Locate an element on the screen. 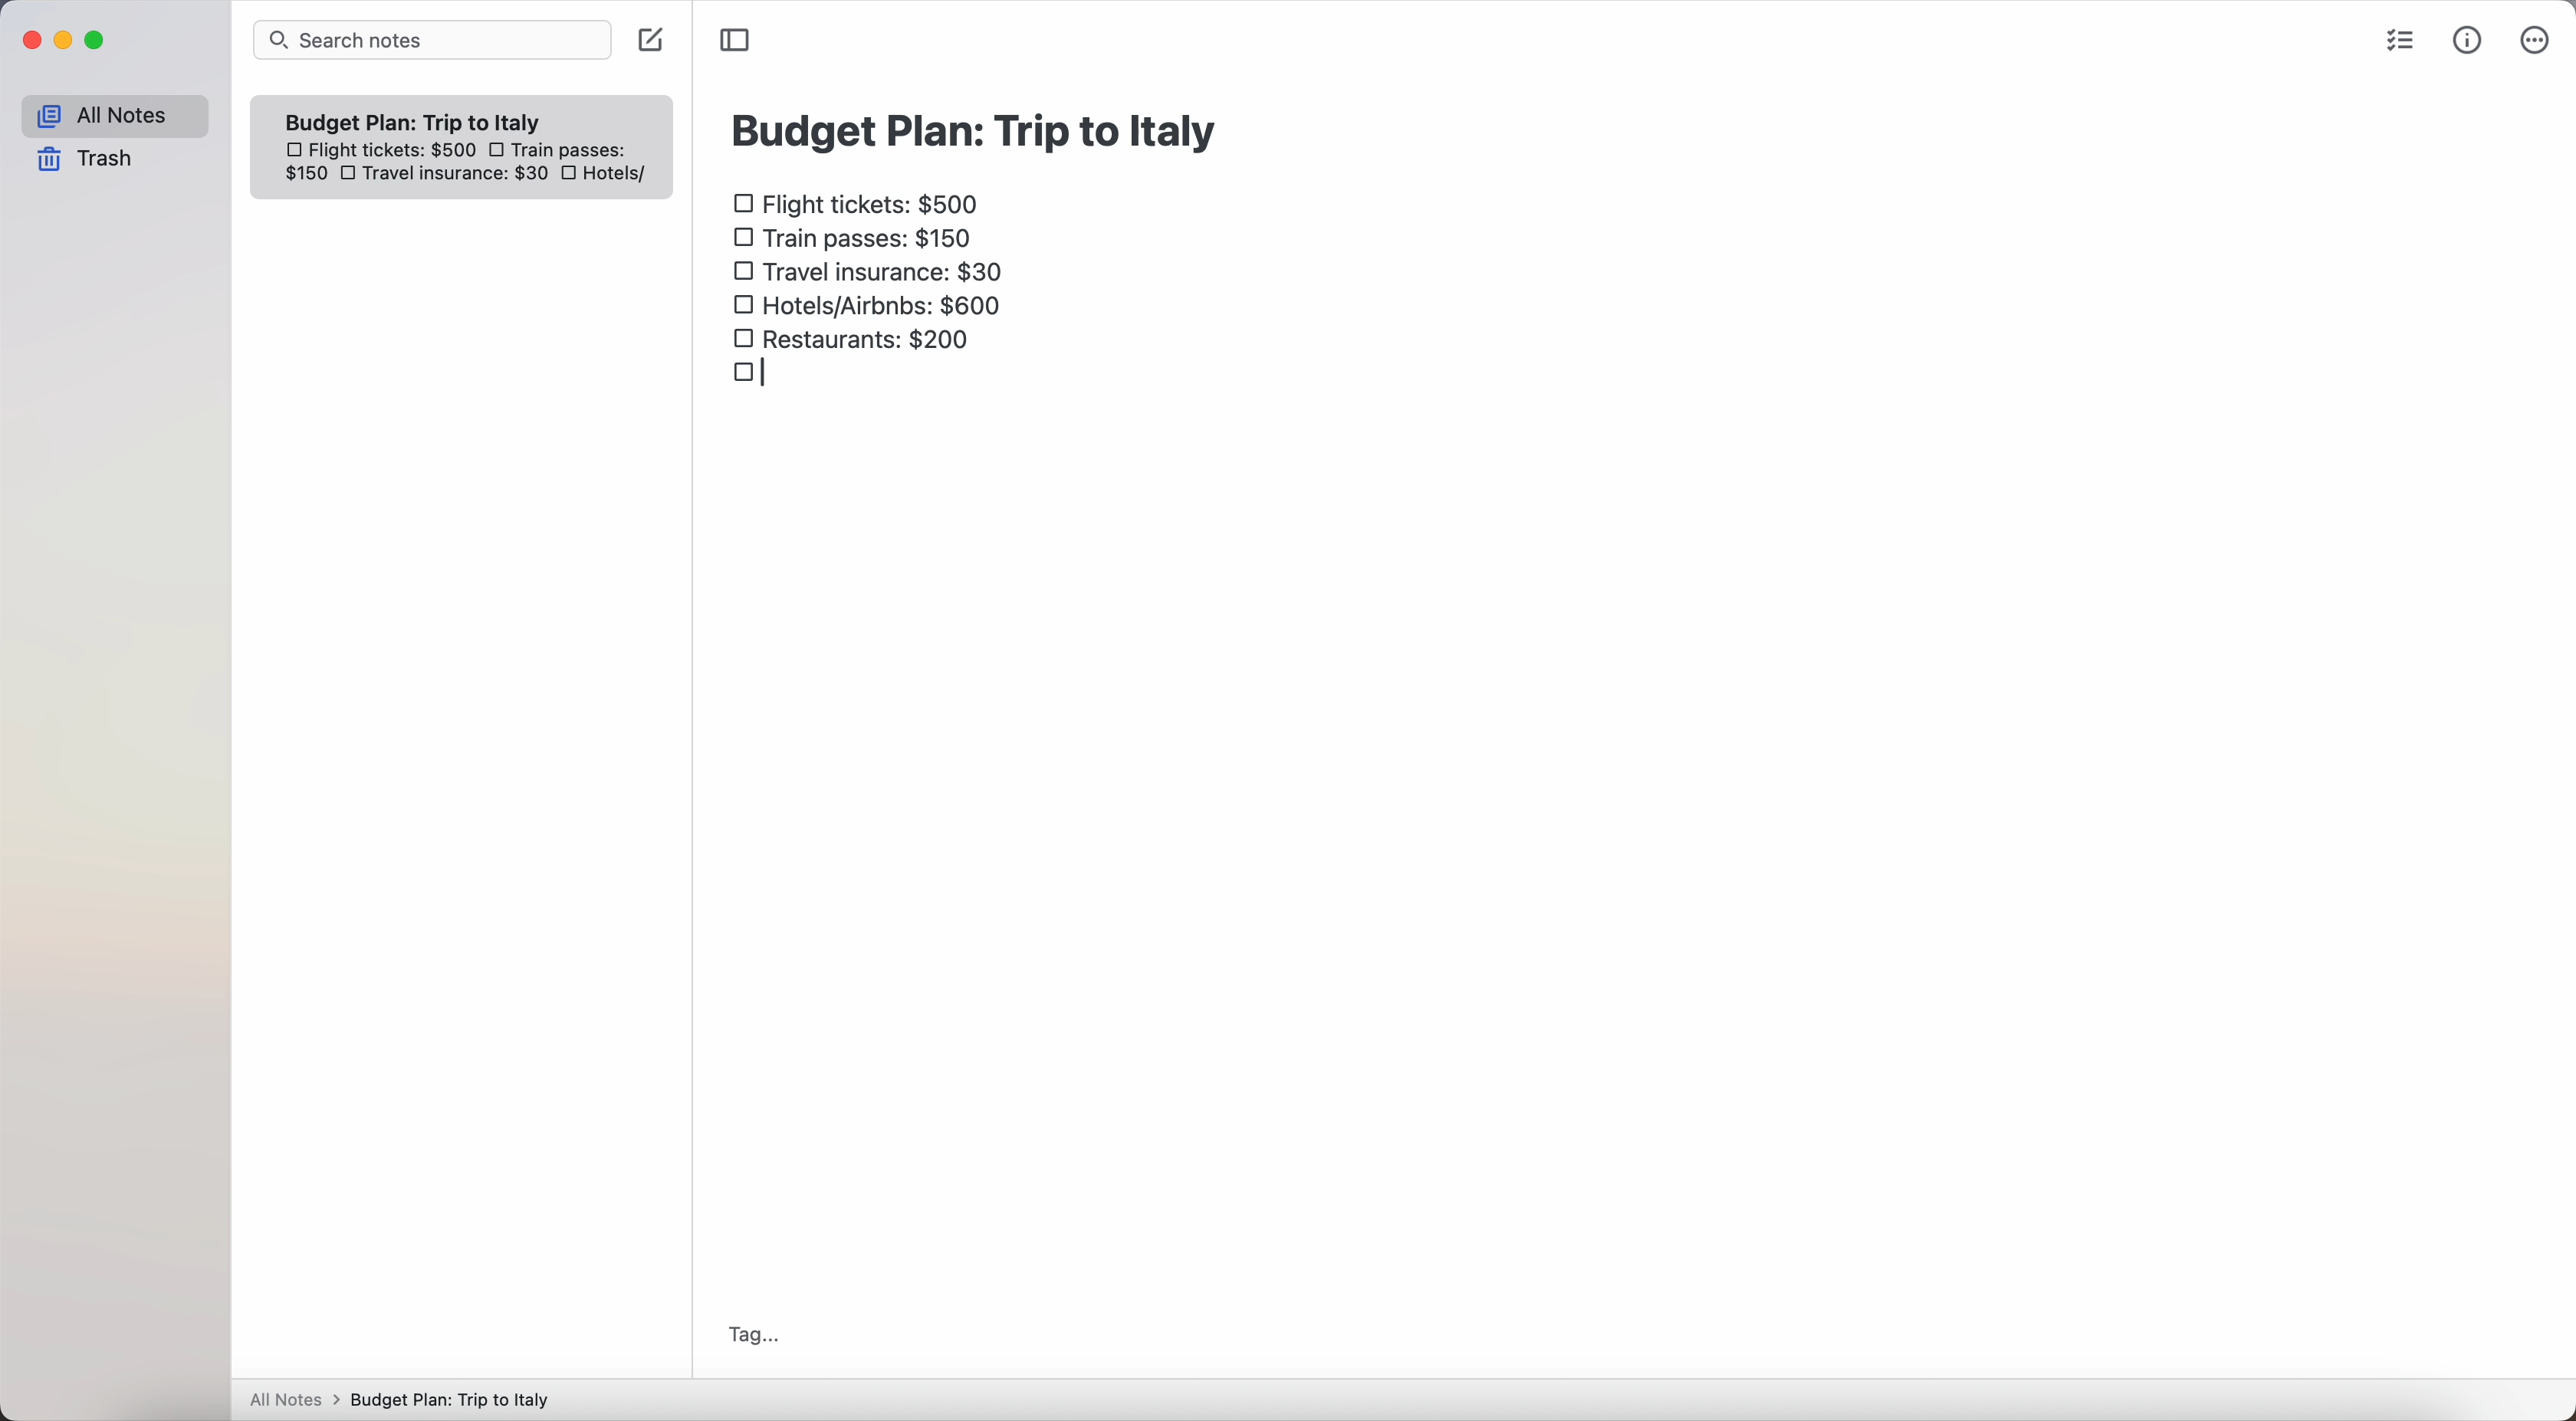 Image resolution: width=2576 pixels, height=1421 pixels. hotels is located at coordinates (625, 175).